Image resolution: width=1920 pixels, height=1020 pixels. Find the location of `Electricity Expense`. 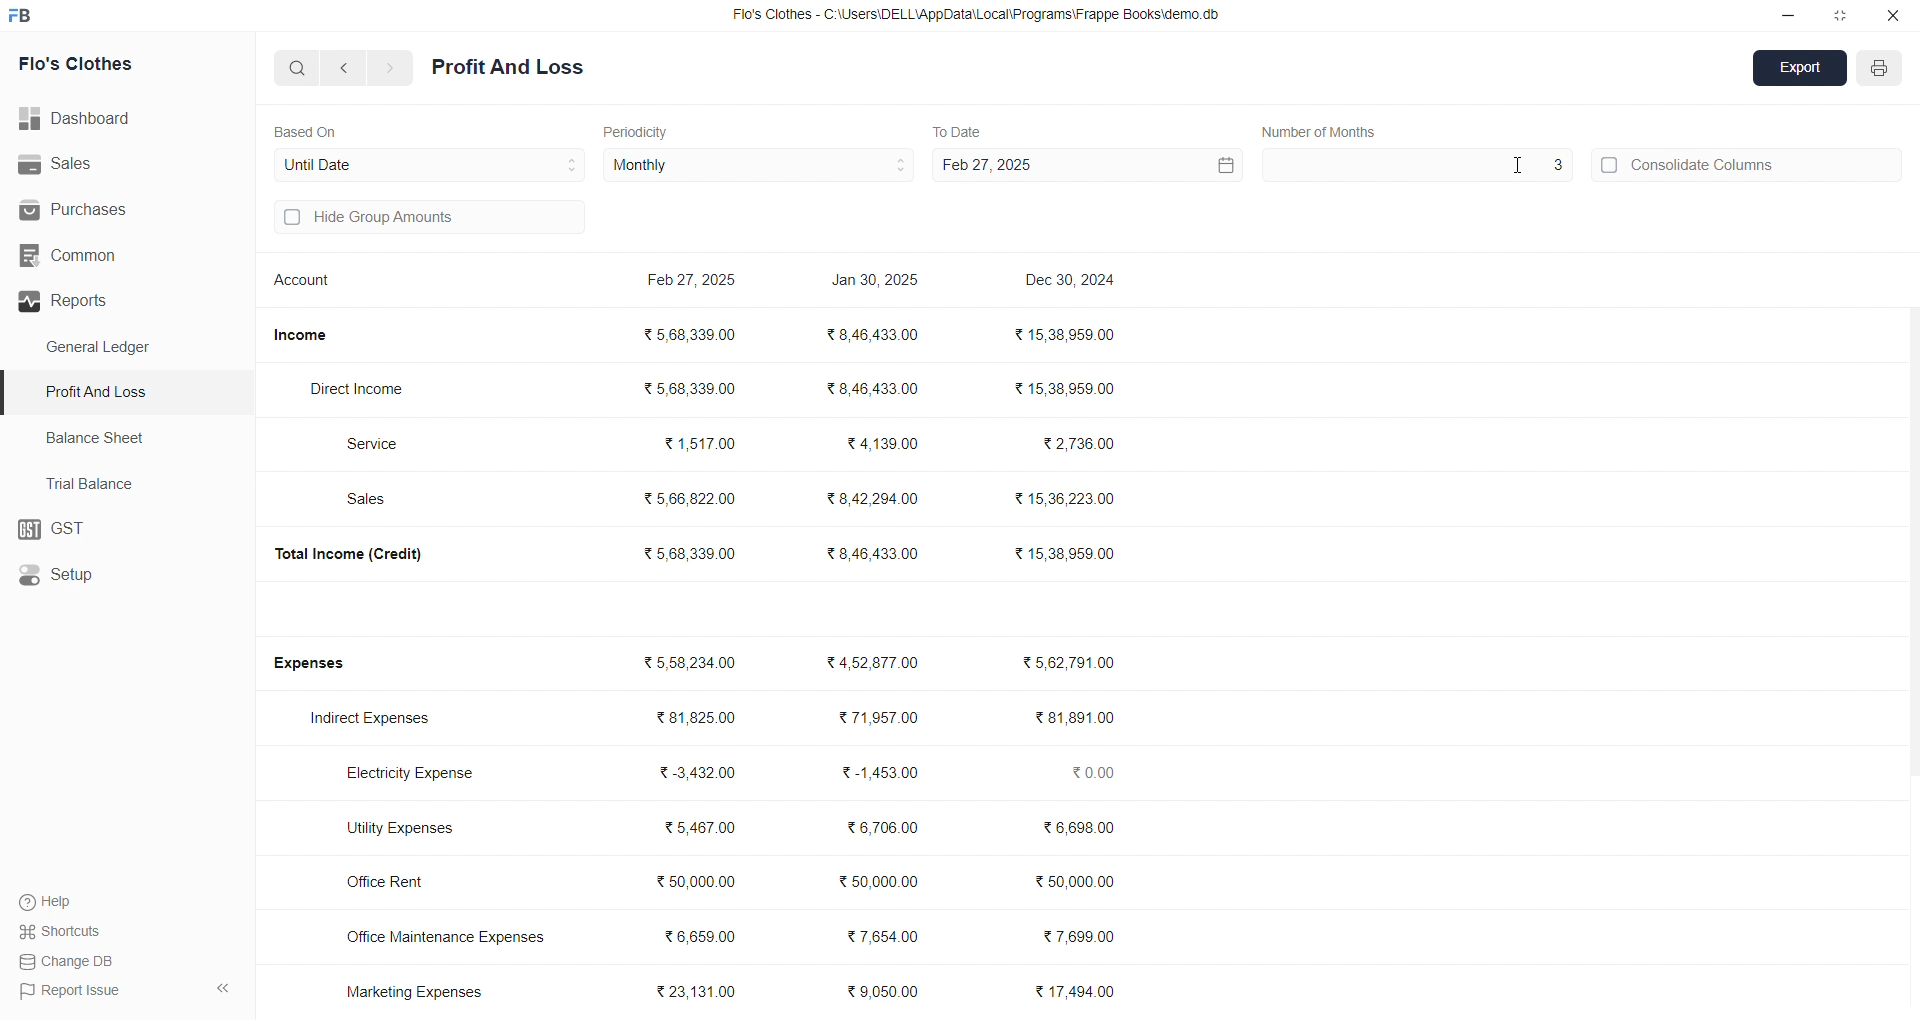

Electricity Expense is located at coordinates (416, 775).